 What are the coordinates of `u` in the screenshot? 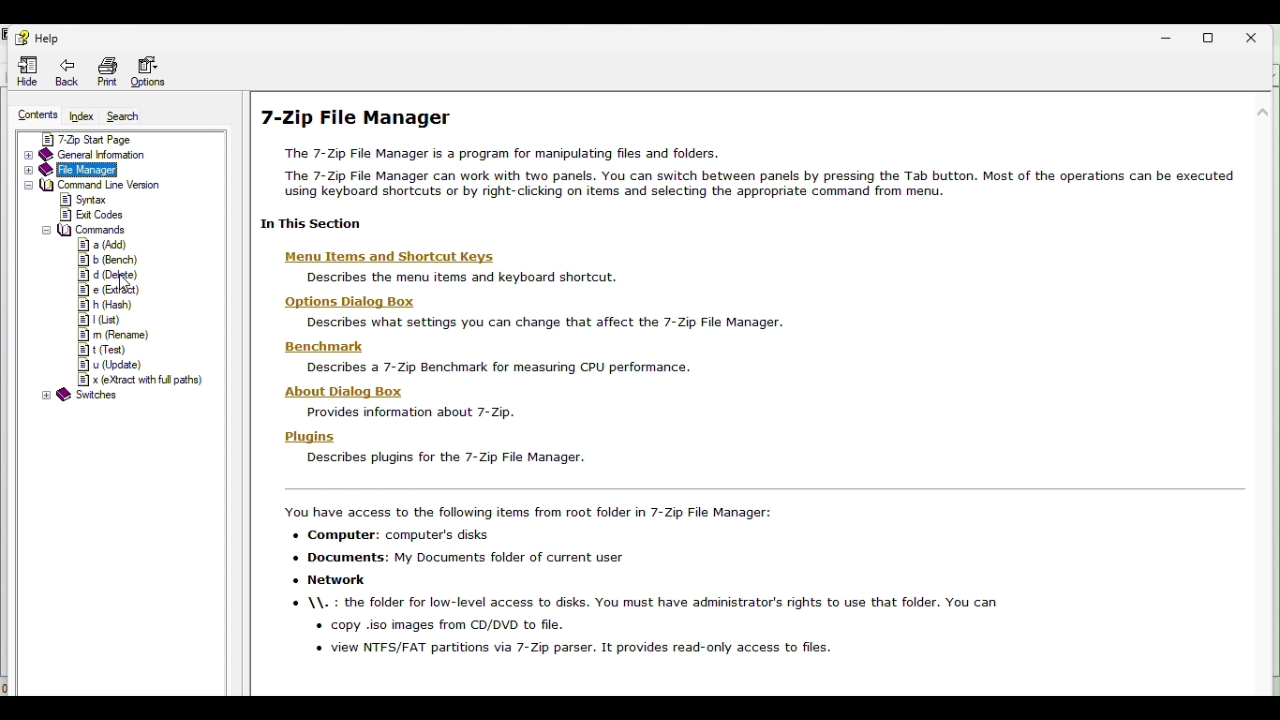 It's located at (109, 366).